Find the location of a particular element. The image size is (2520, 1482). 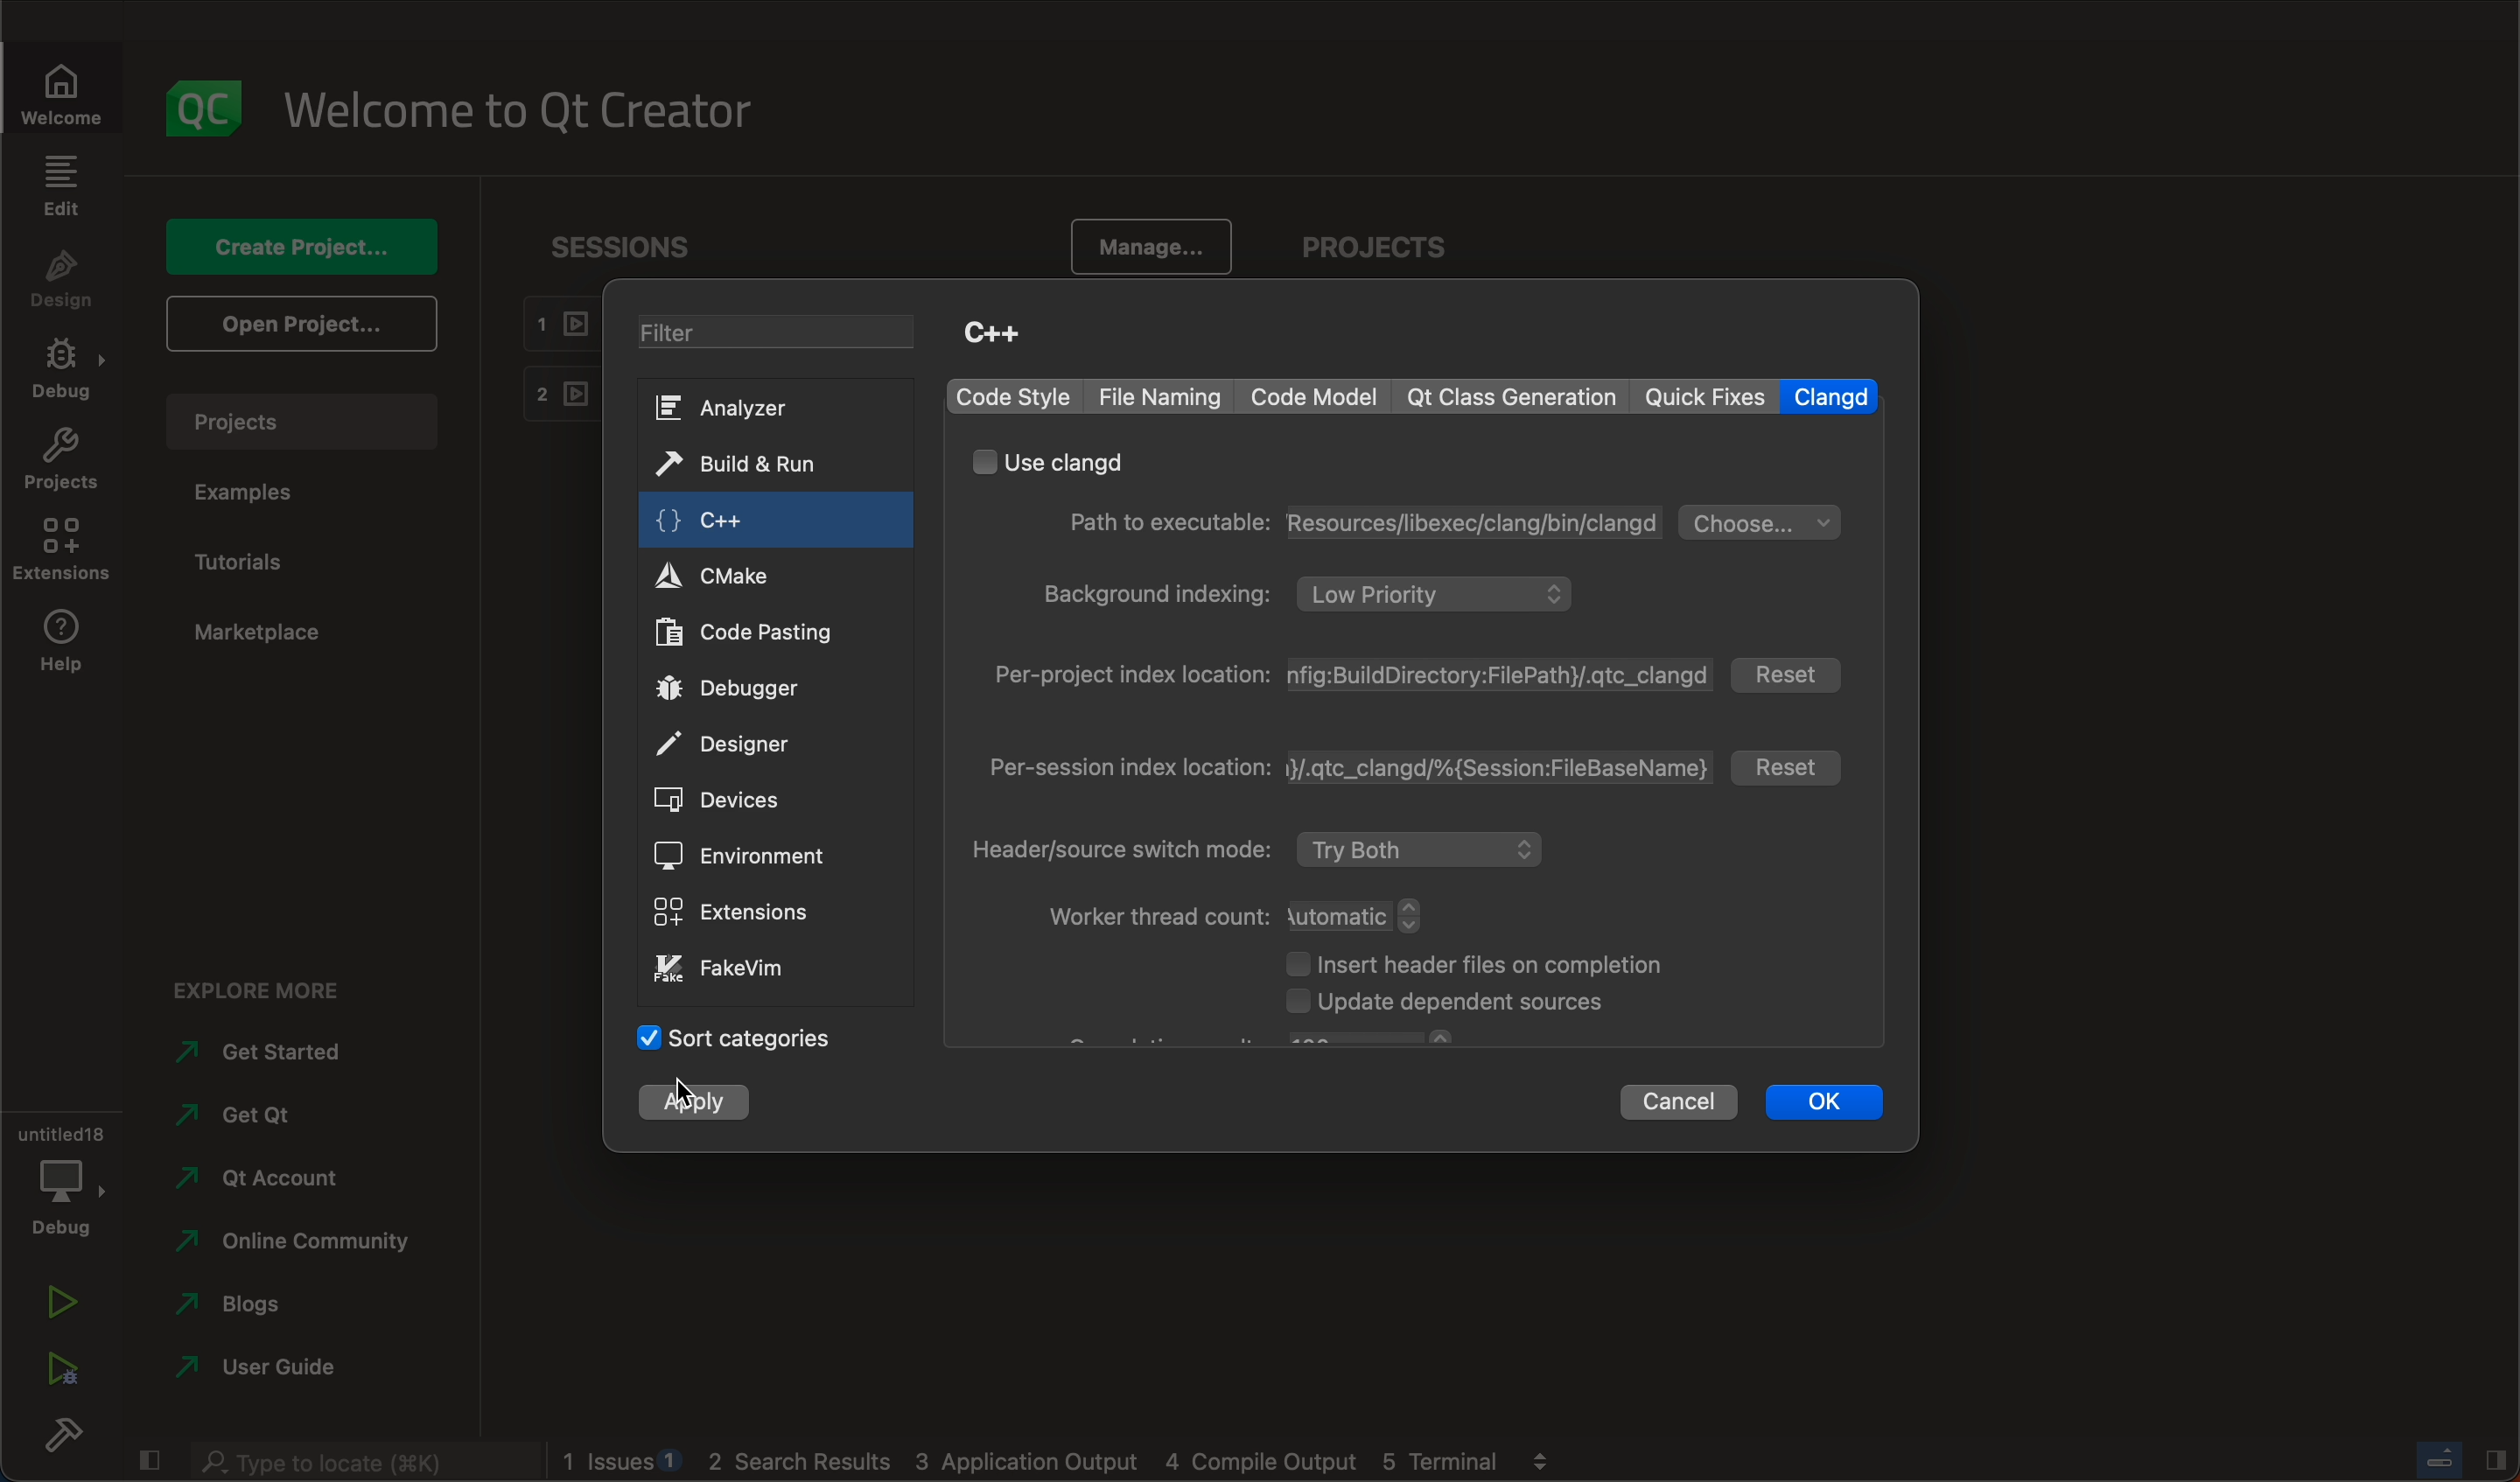

debug is located at coordinates (62, 372).